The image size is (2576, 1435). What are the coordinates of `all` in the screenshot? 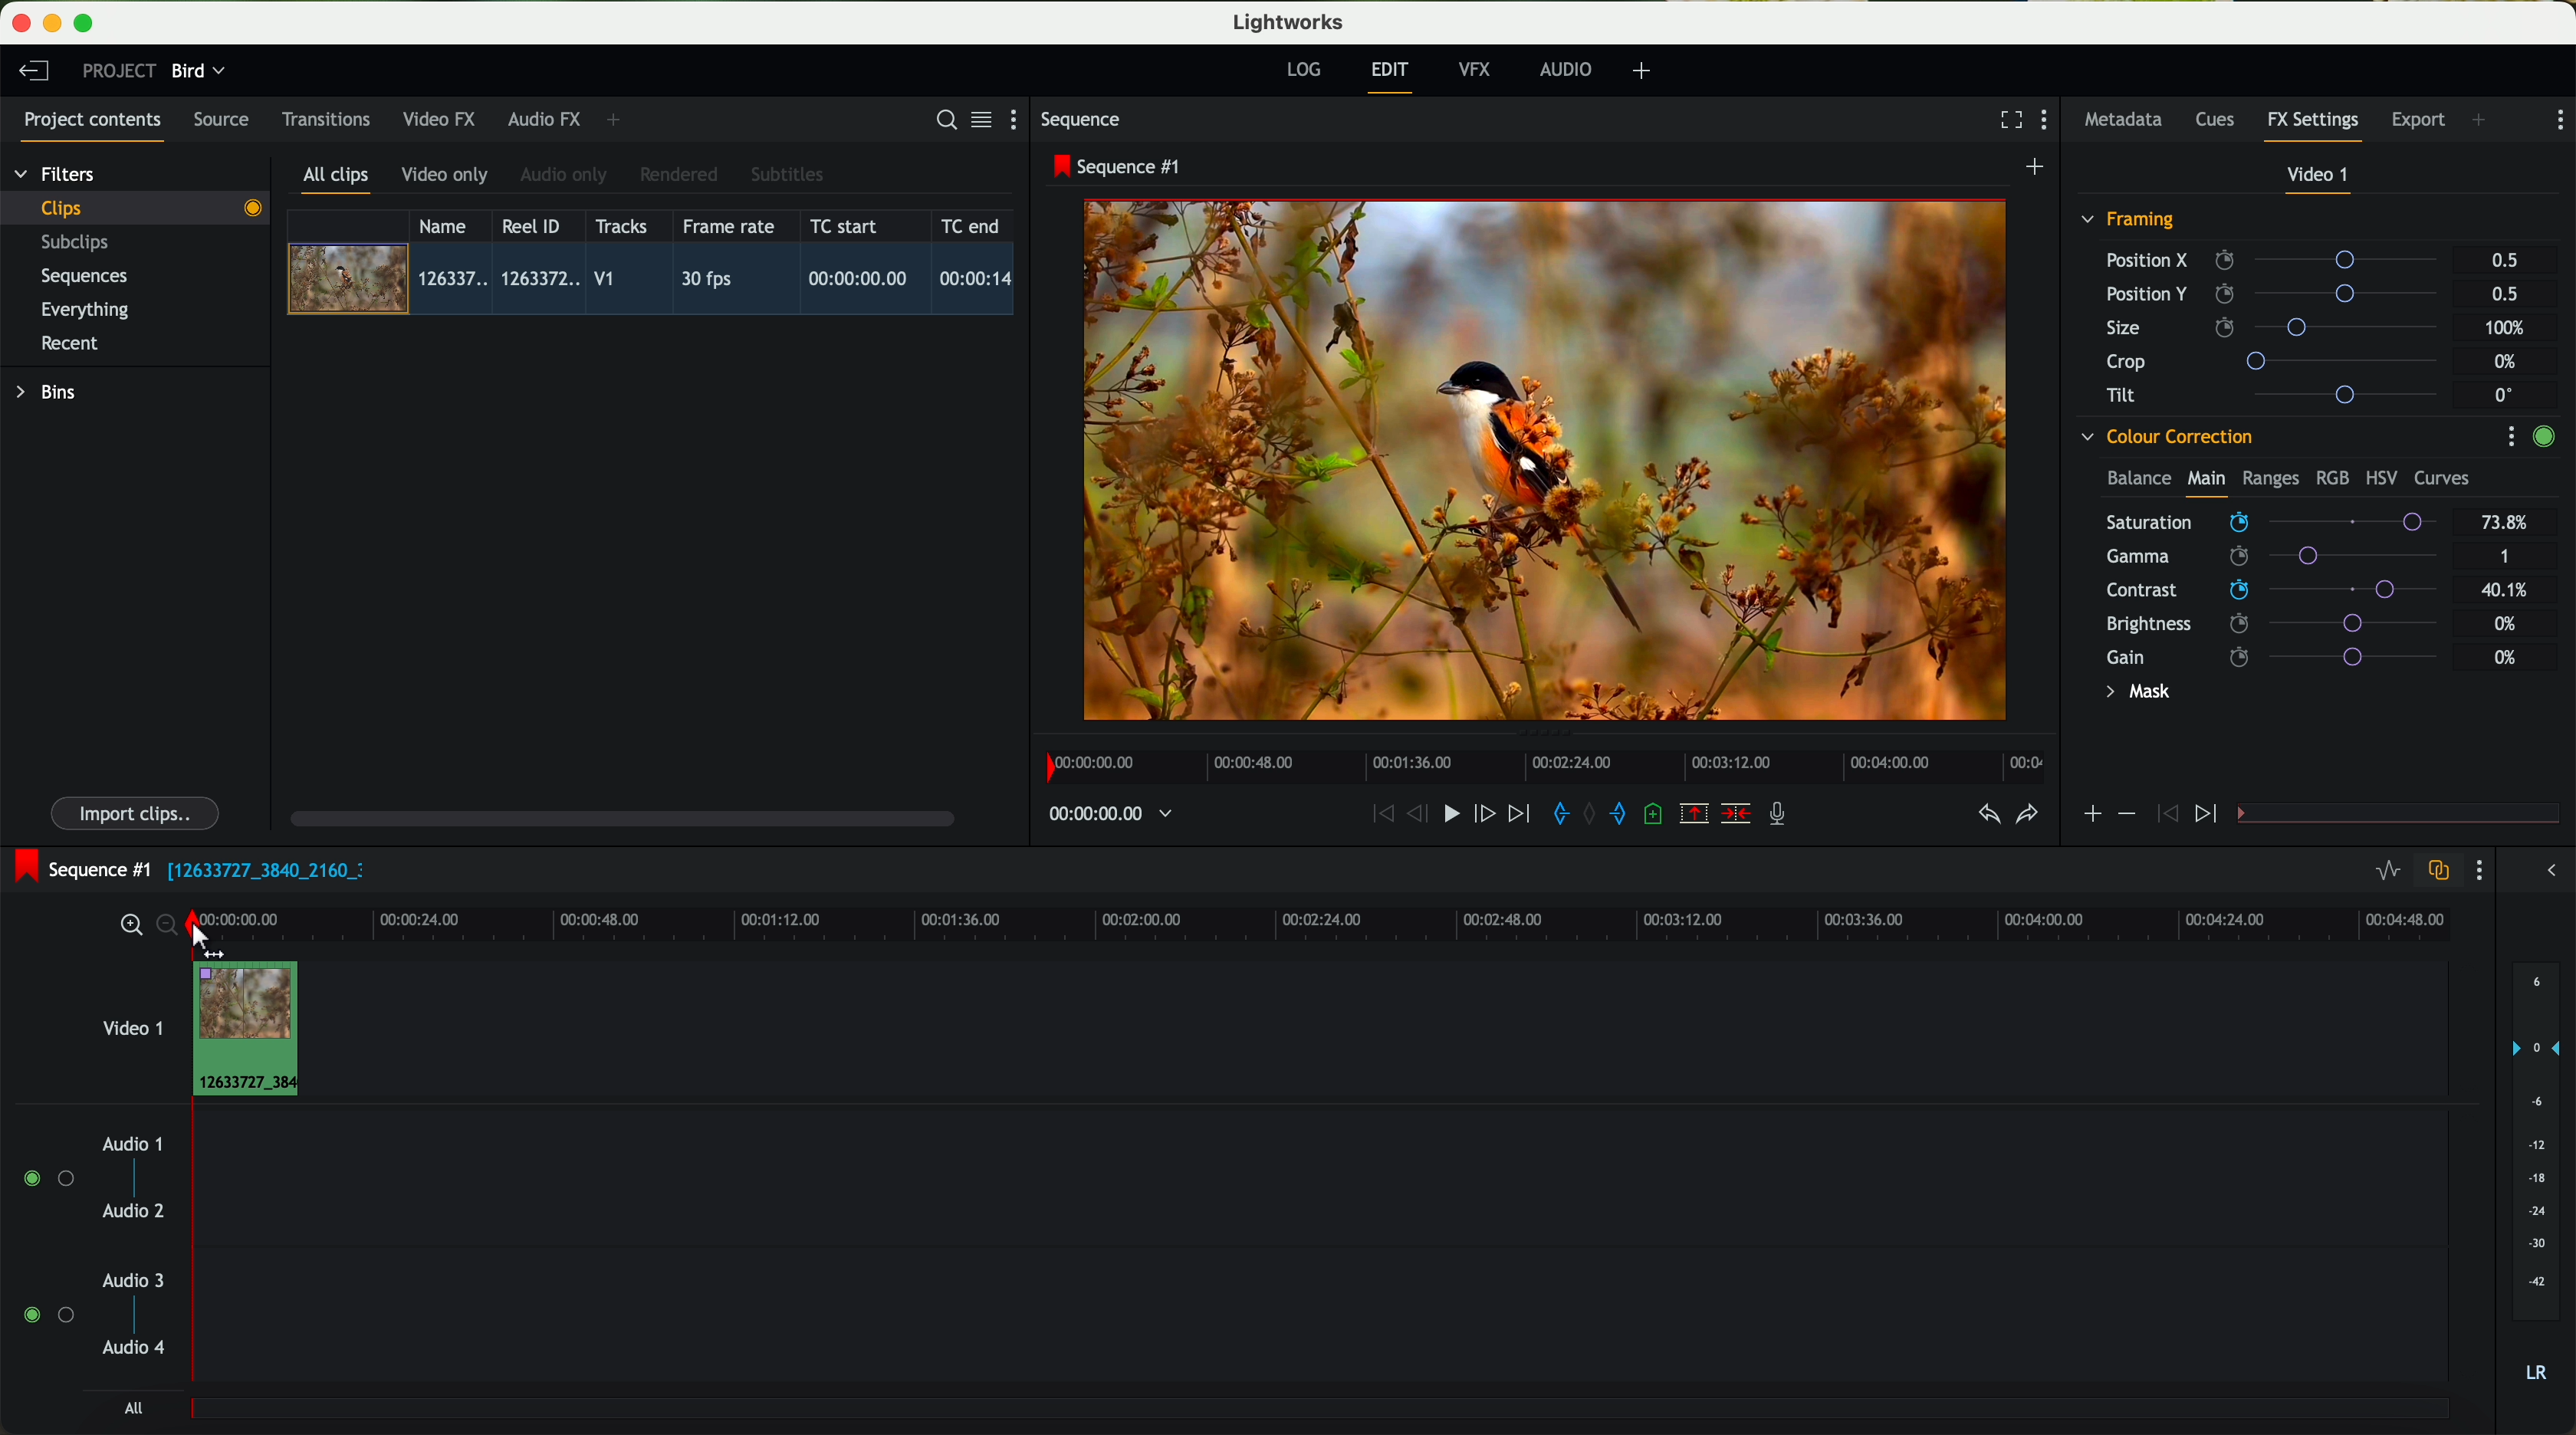 It's located at (133, 1408).